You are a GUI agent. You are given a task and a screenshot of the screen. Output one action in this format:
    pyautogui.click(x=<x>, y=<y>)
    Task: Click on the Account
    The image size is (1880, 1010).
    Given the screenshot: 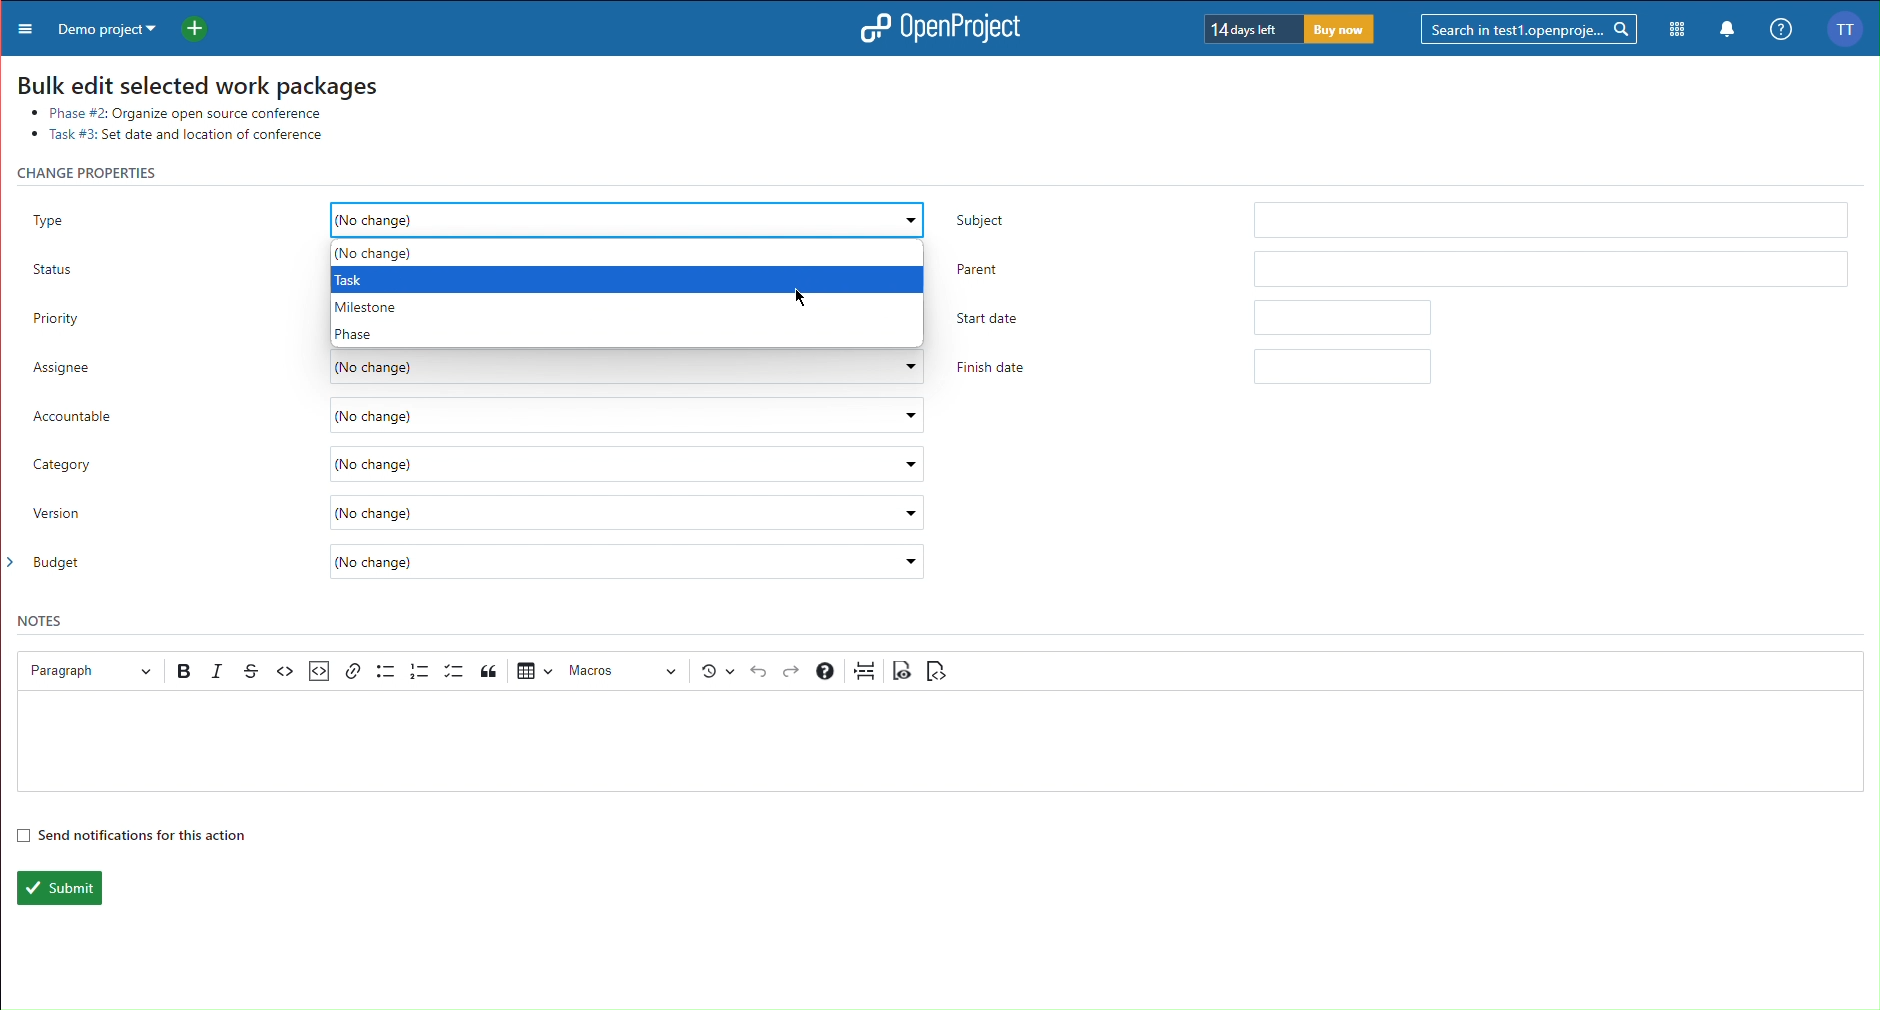 What is the action you would take?
    pyautogui.click(x=1851, y=28)
    